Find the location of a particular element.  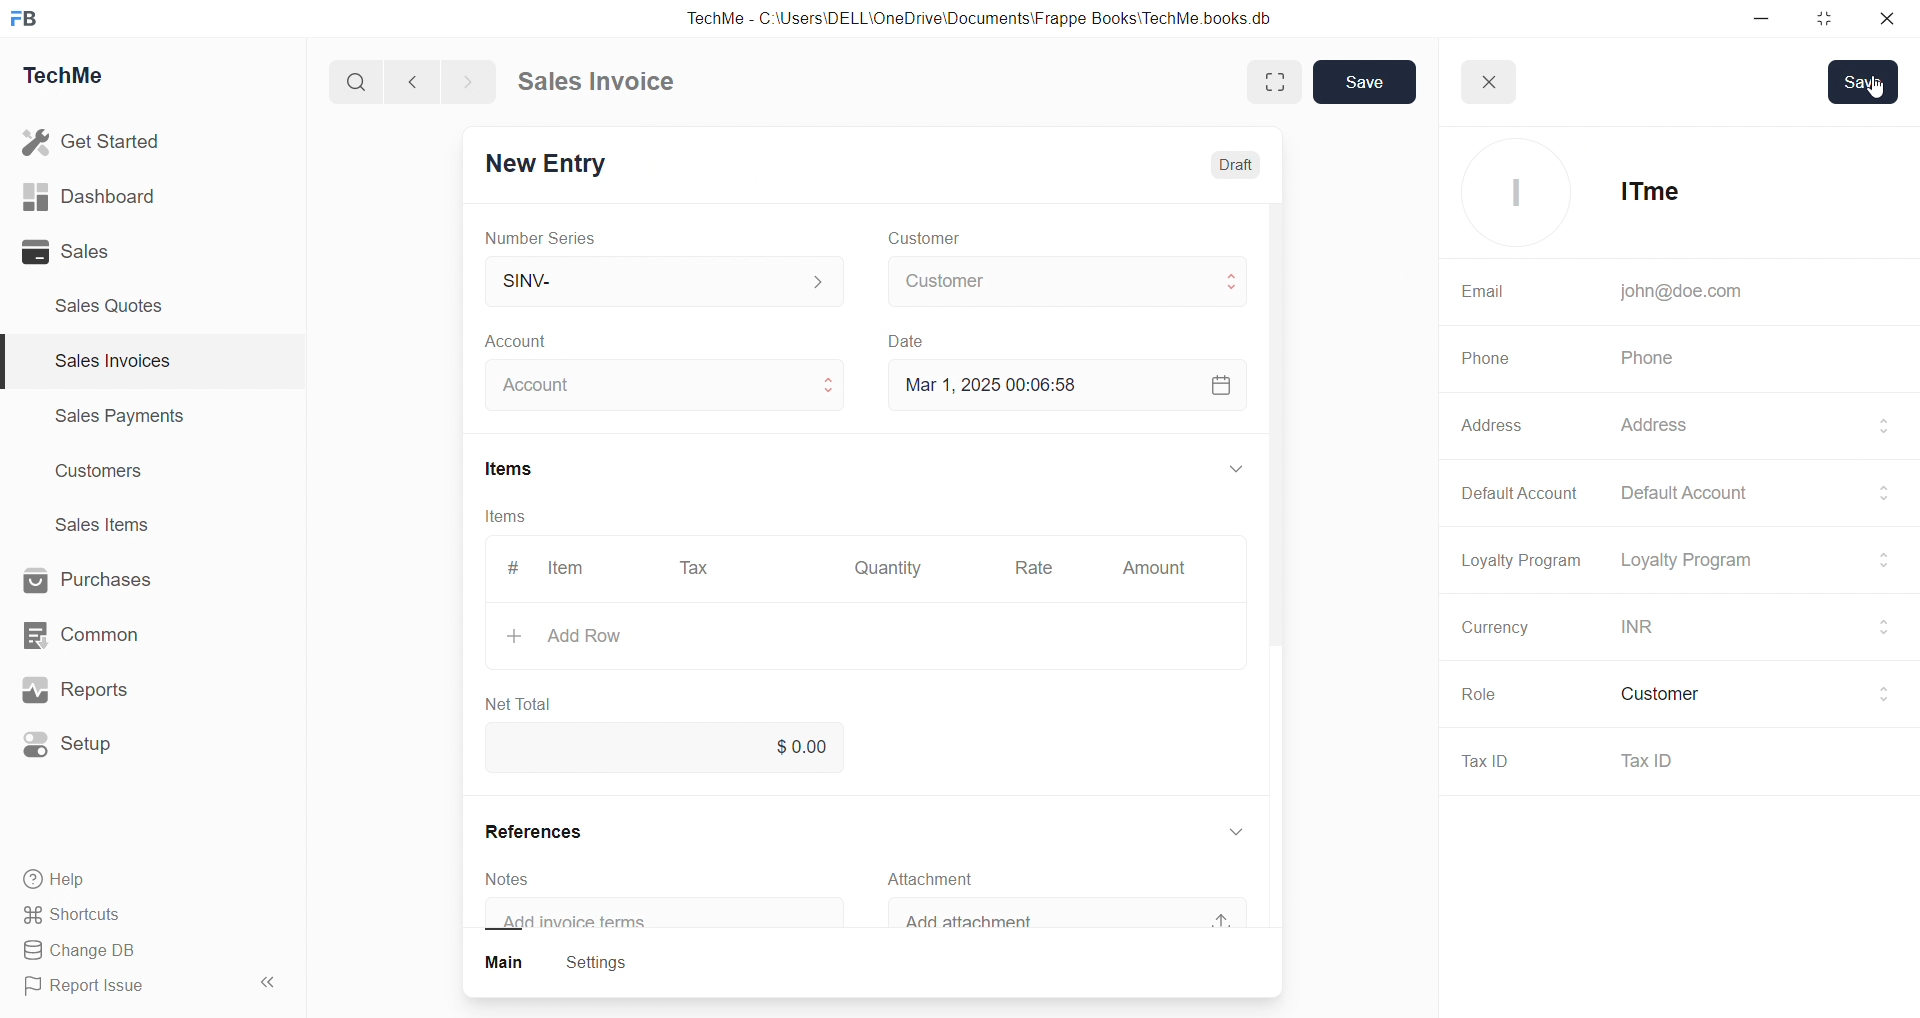

Sales Items is located at coordinates (111, 527).